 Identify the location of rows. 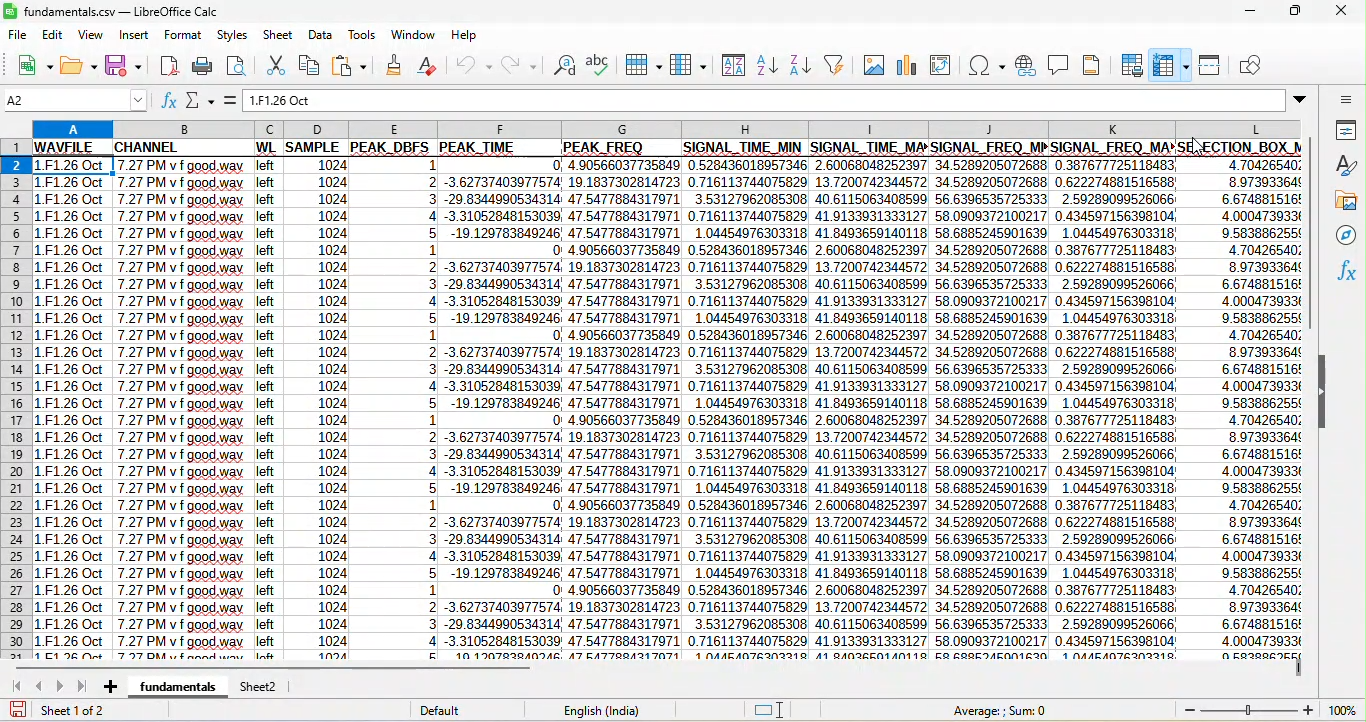
(16, 400).